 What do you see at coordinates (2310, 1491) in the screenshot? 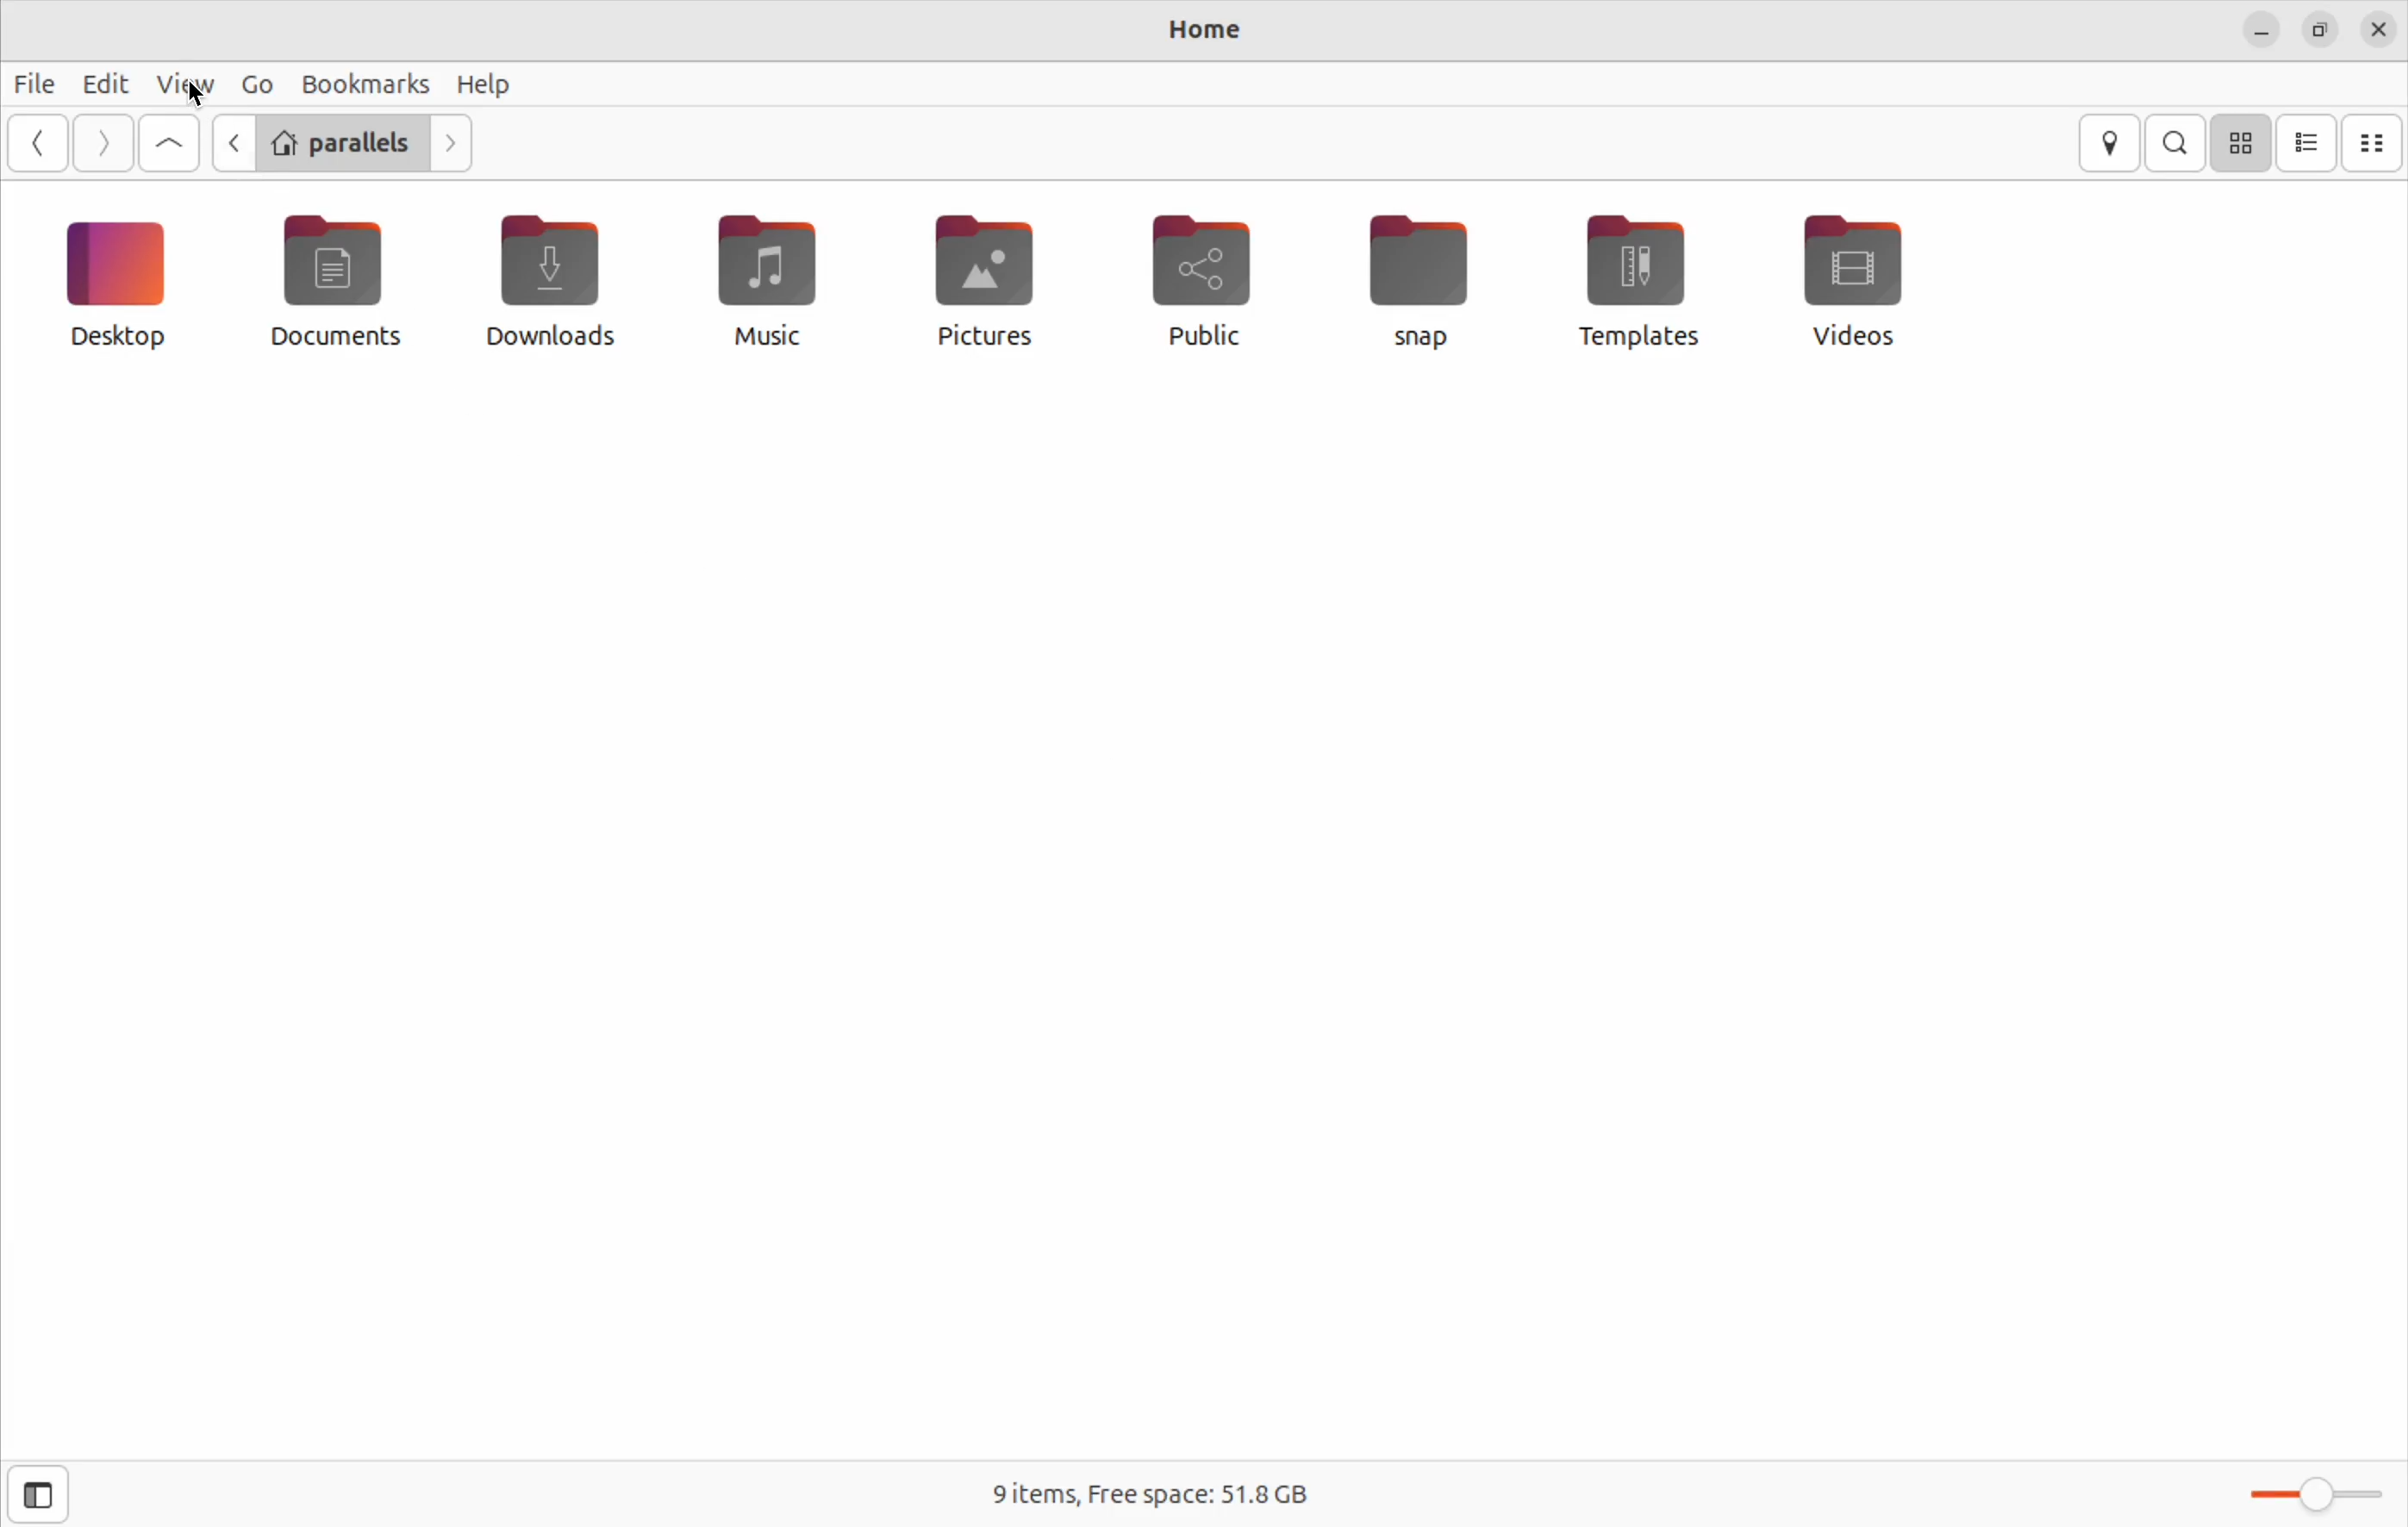
I see `Toggle bar` at bounding box center [2310, 1491].